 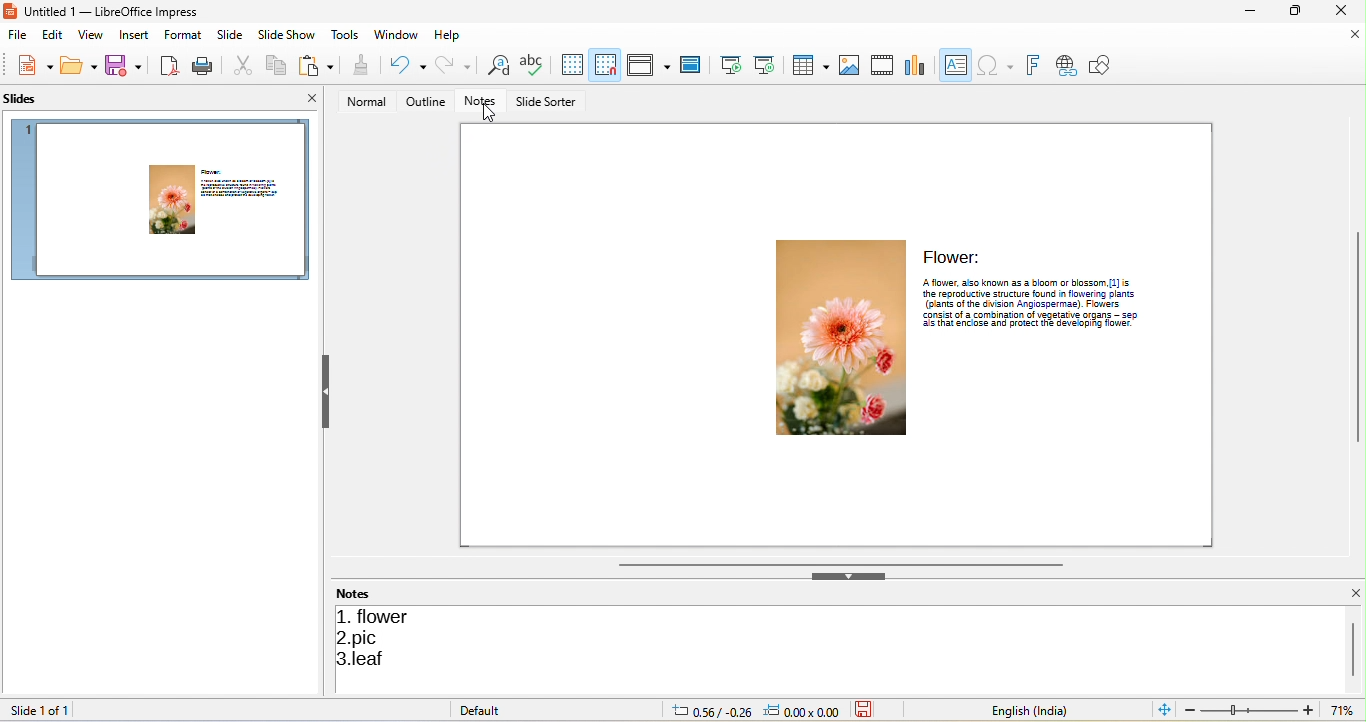 I want to click on leaf, so click(x=368, y=660).